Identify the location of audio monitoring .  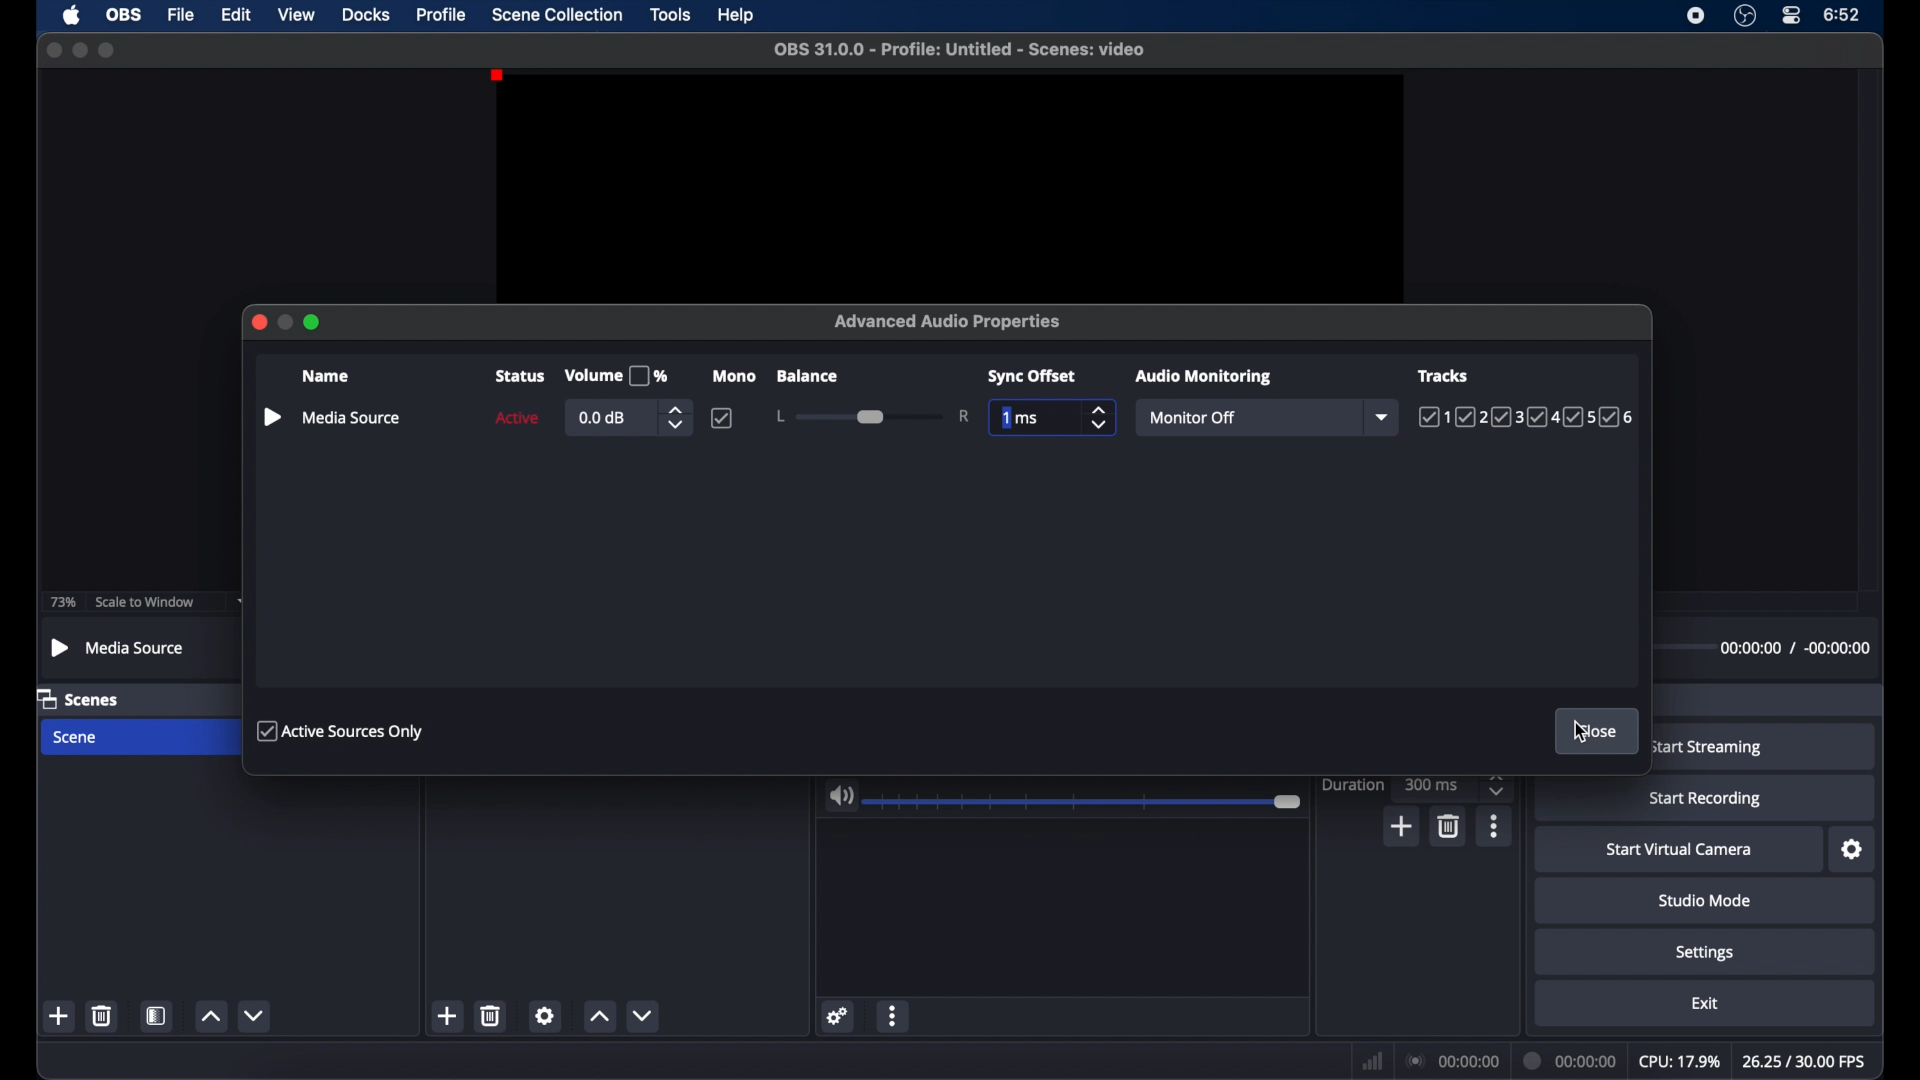
(1206, 377).